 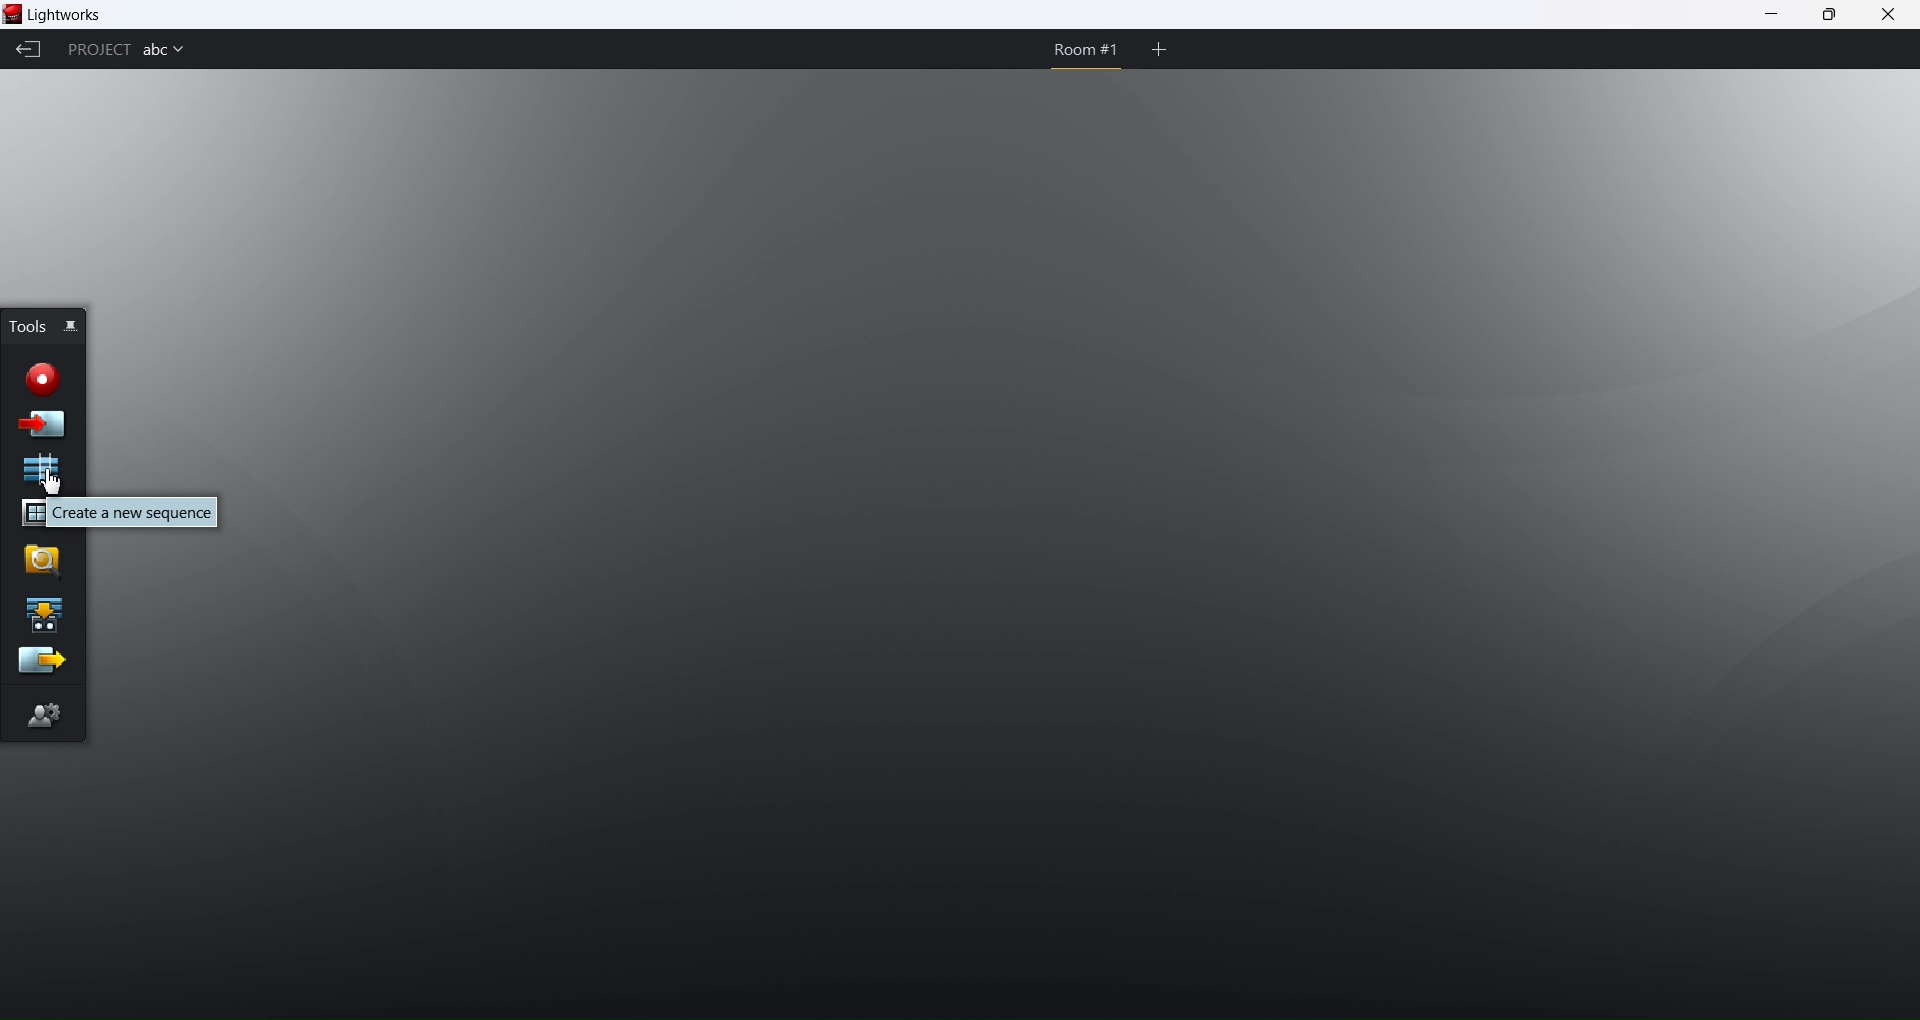 What do you see at coordinates (1885, 16) in the screenshot?
I see `close` at bounding box center [1885, 16].